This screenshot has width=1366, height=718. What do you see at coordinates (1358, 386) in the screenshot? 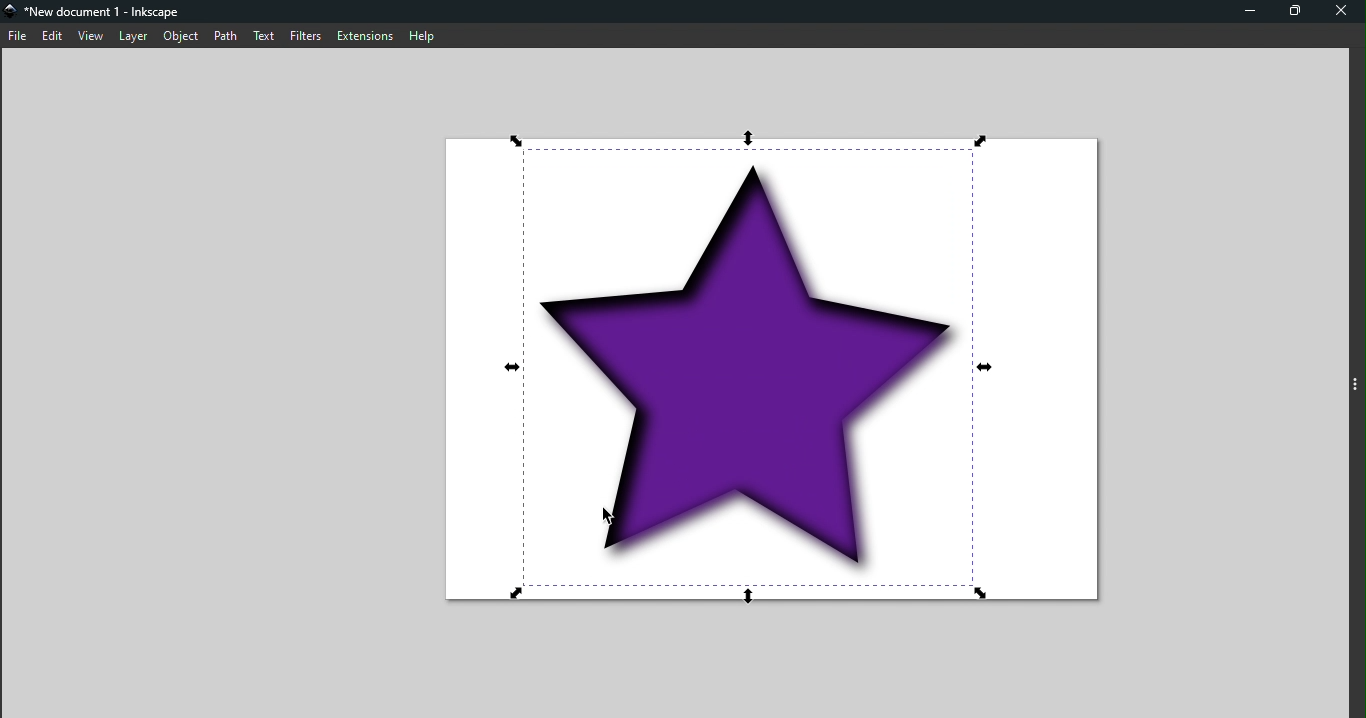
I see `Toggle command panel` at bounding box center [1358, 386].